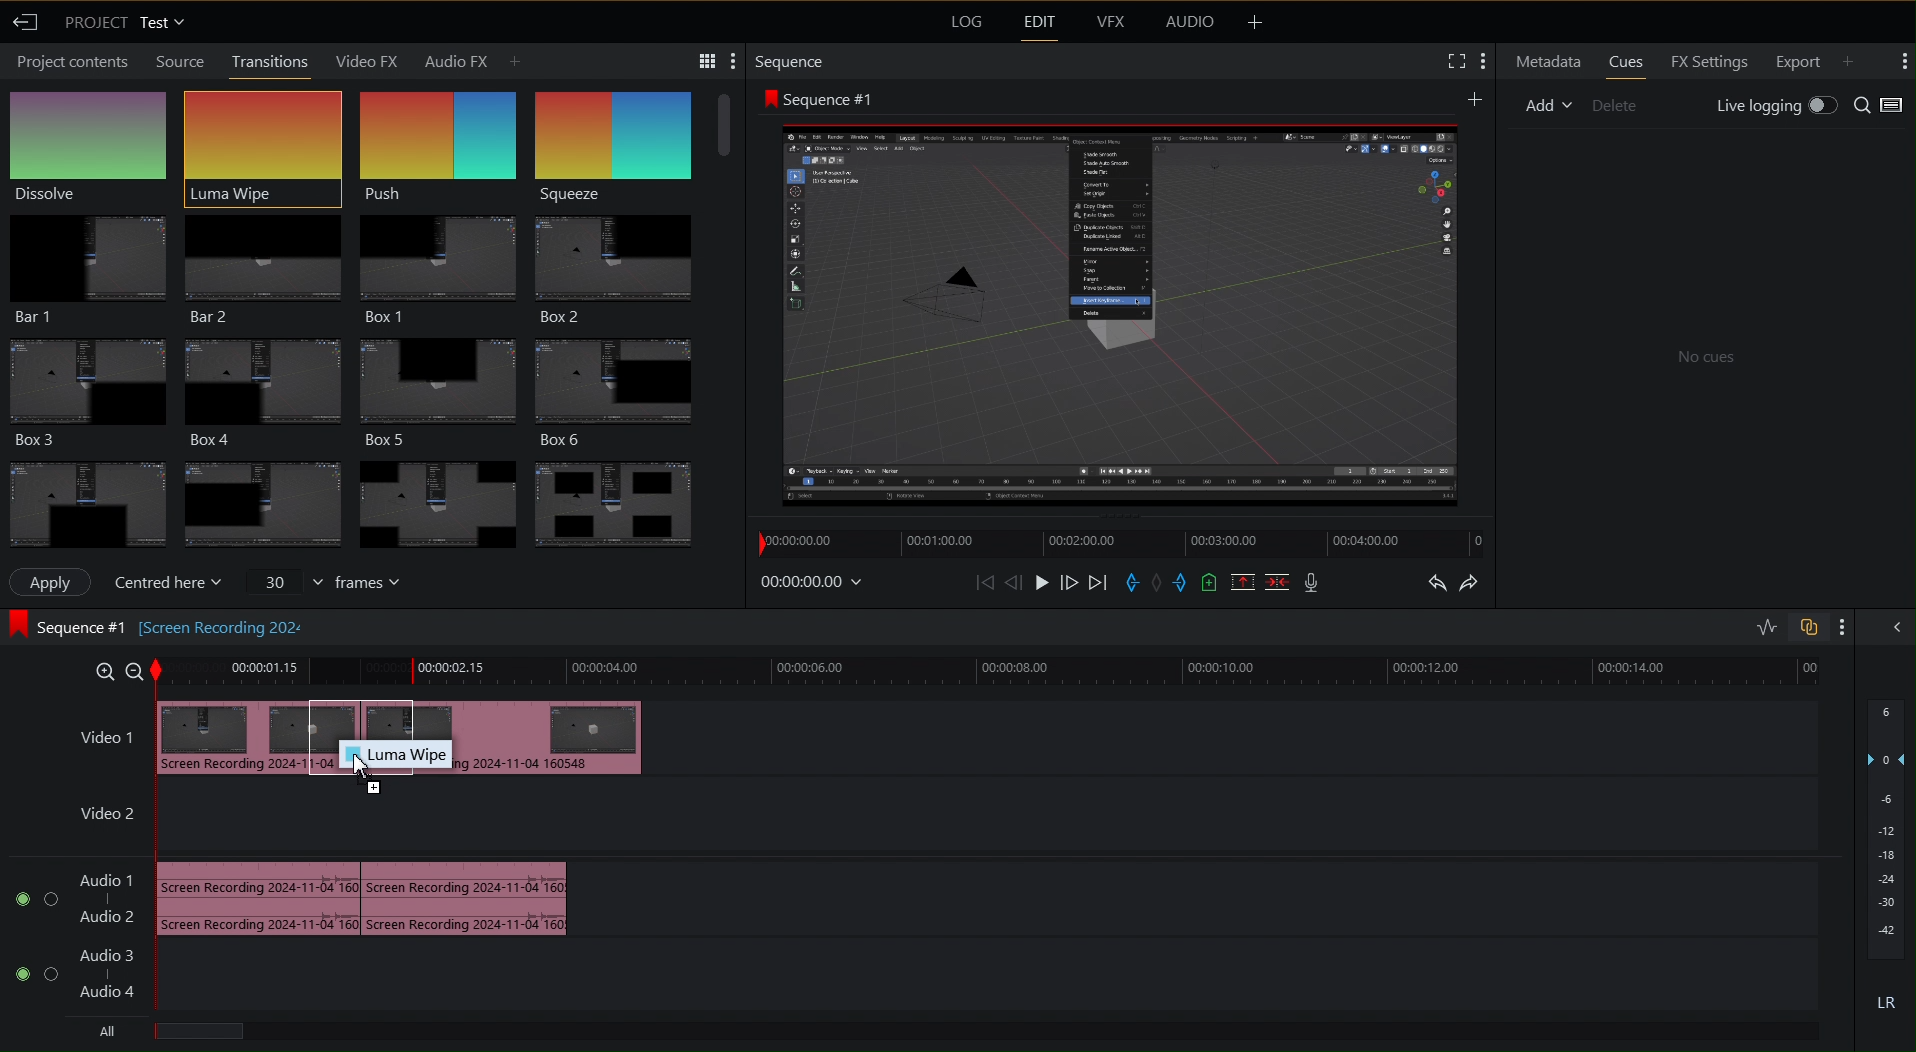  I want to click on Exit Marker, so click(1183, 583).